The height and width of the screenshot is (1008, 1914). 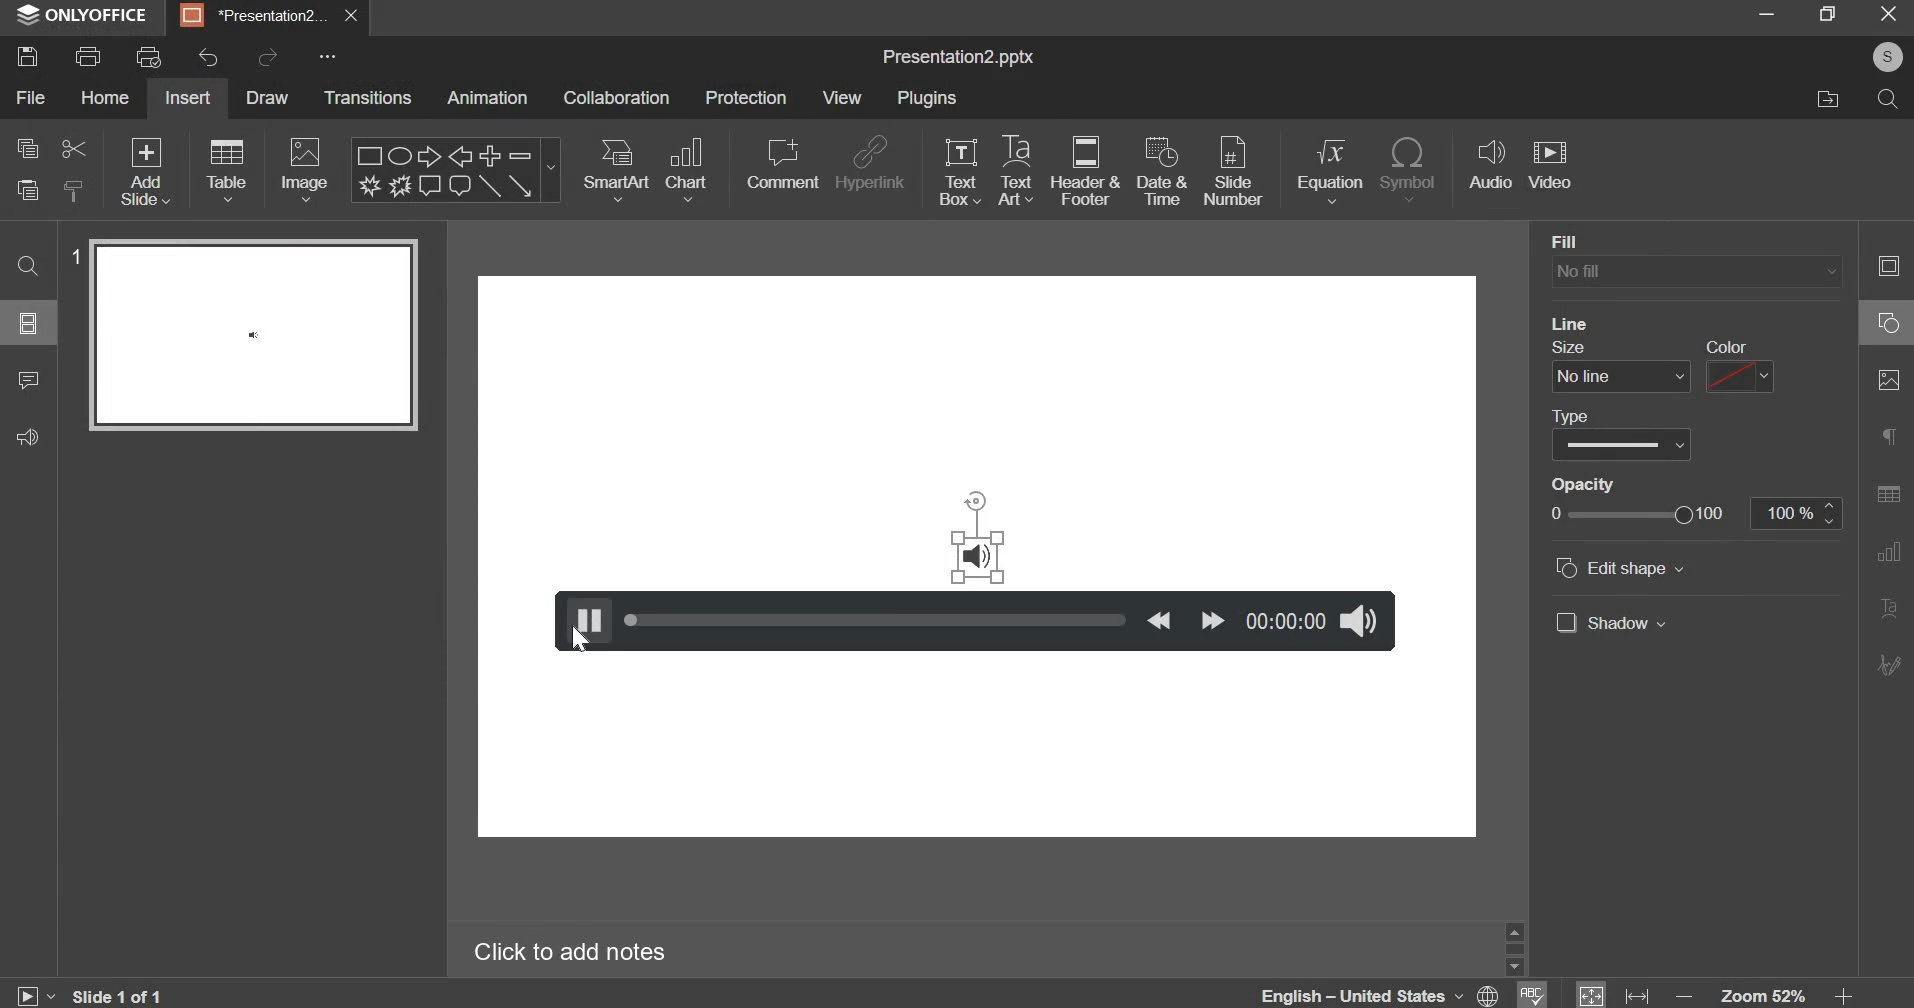 I want to click on move back, so click(x=1159, y=620).